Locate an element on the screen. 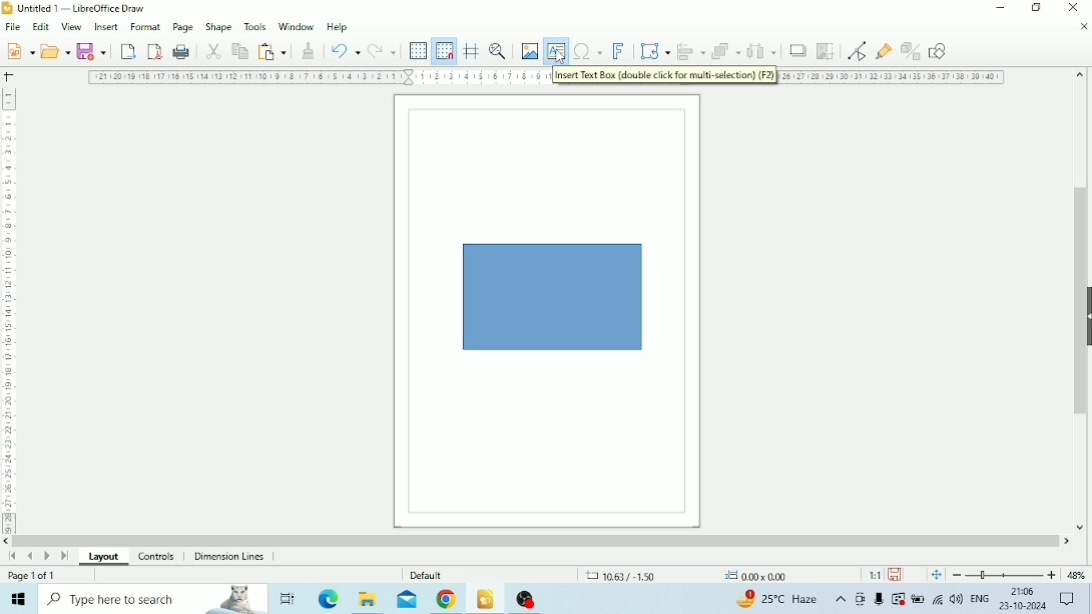 This screenshot has height=614, width=1092. Close Document is located at coordinates (1083, 27).